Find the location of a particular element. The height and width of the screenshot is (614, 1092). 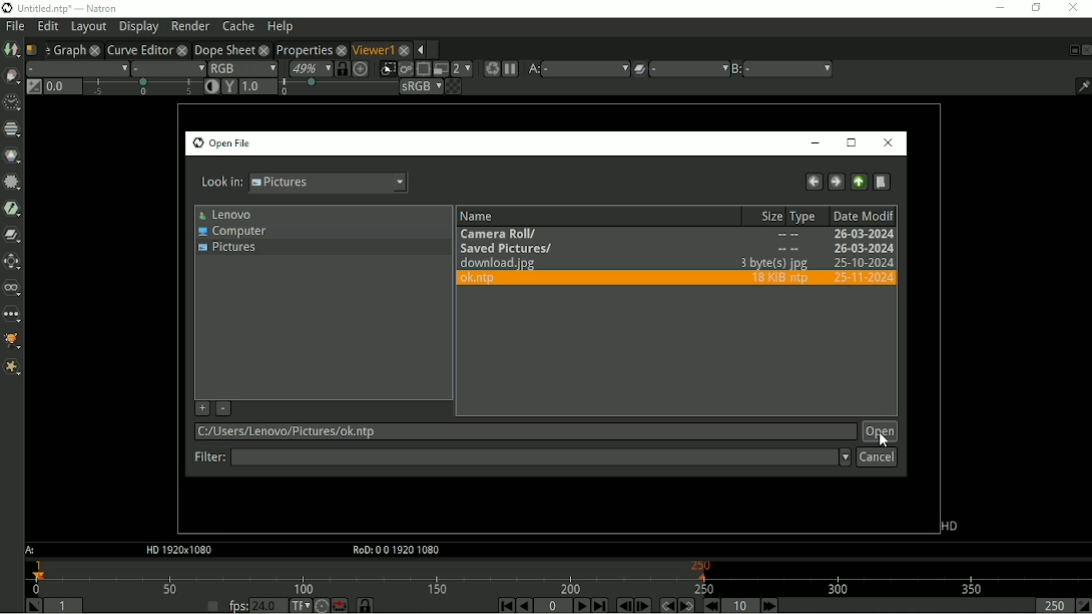

a menu is located at coordinates (585, 68).